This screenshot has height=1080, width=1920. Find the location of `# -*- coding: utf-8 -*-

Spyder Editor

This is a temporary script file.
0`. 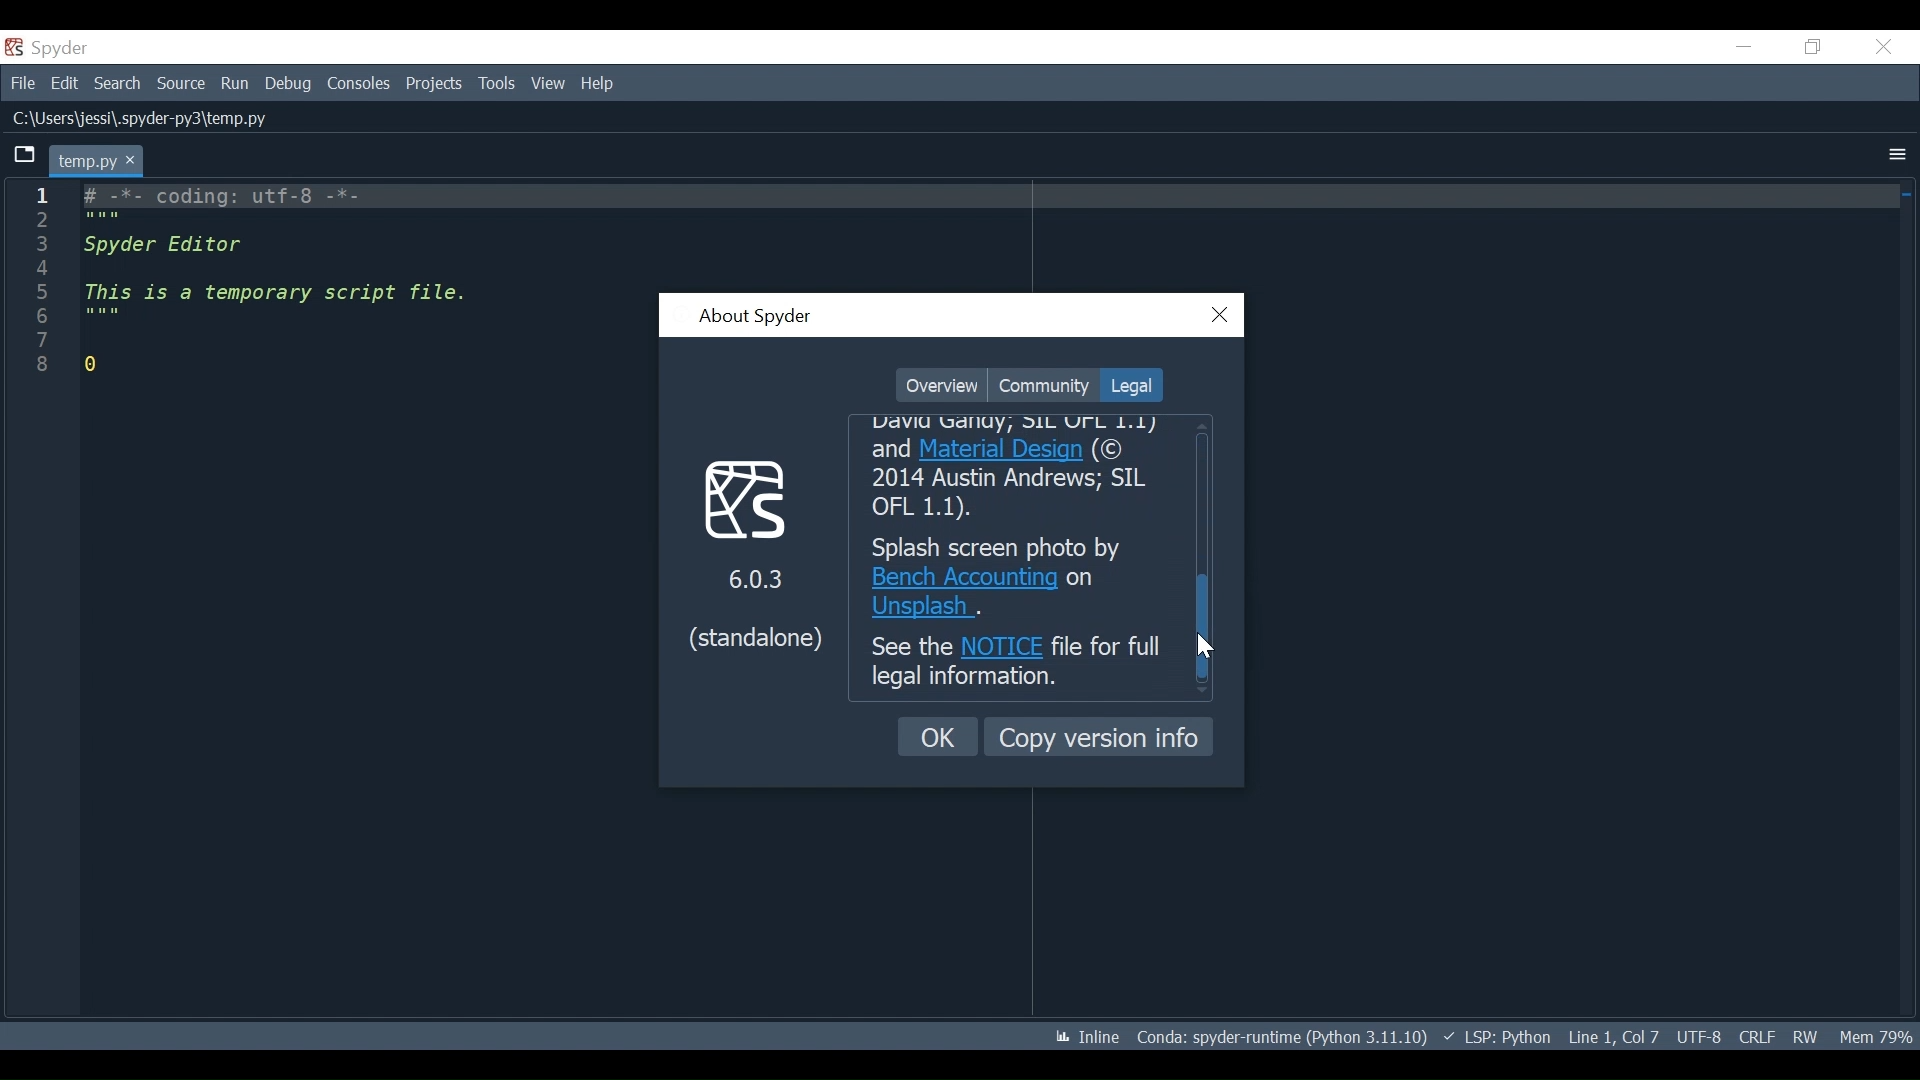

# -*- coding: utf-8 -*-

Spyder Editor

This is a temporary script file.
0 is located at coordinates (276, 286).